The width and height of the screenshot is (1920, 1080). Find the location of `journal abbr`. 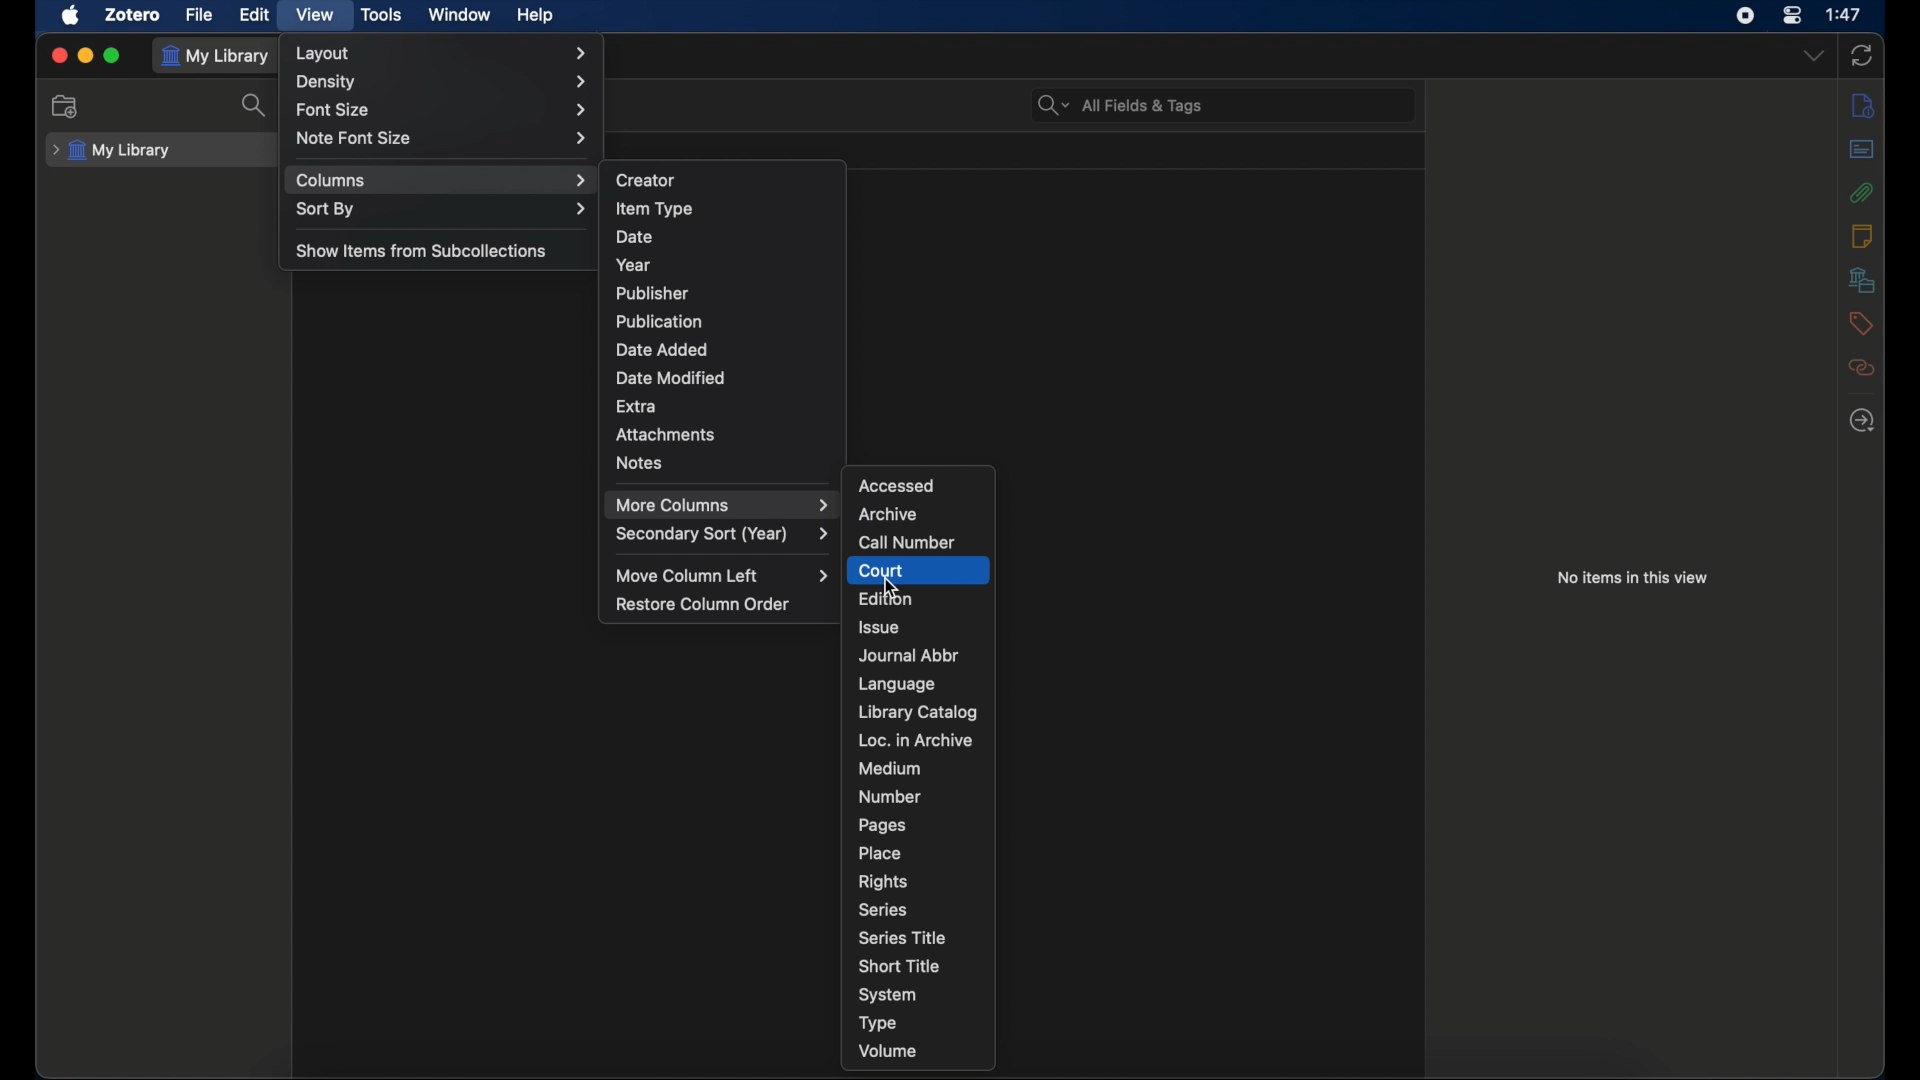

journal abbr is located at coordinates (910, 656).